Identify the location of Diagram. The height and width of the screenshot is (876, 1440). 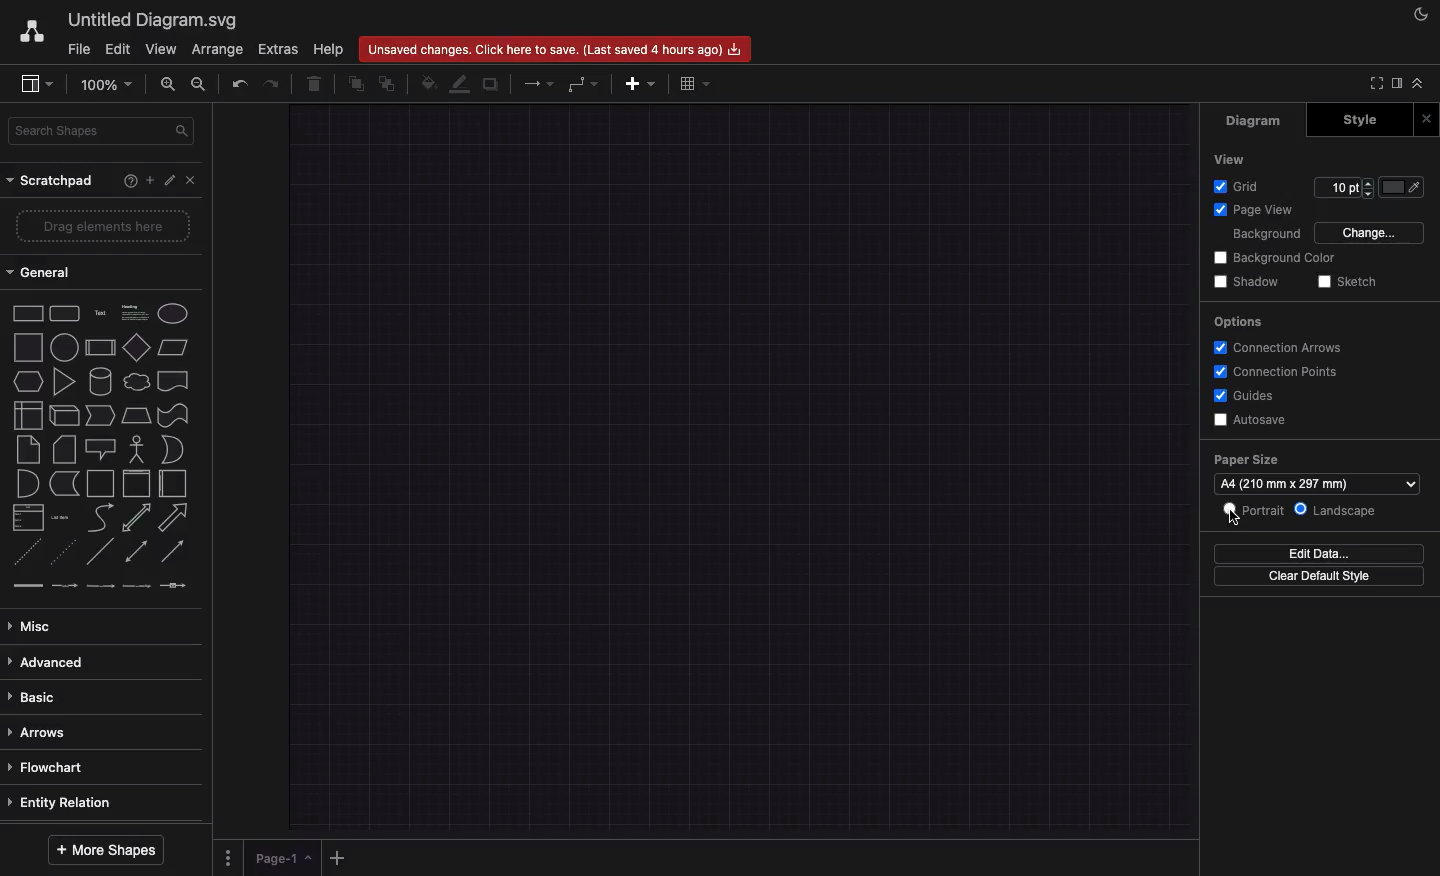
(1255, 120).